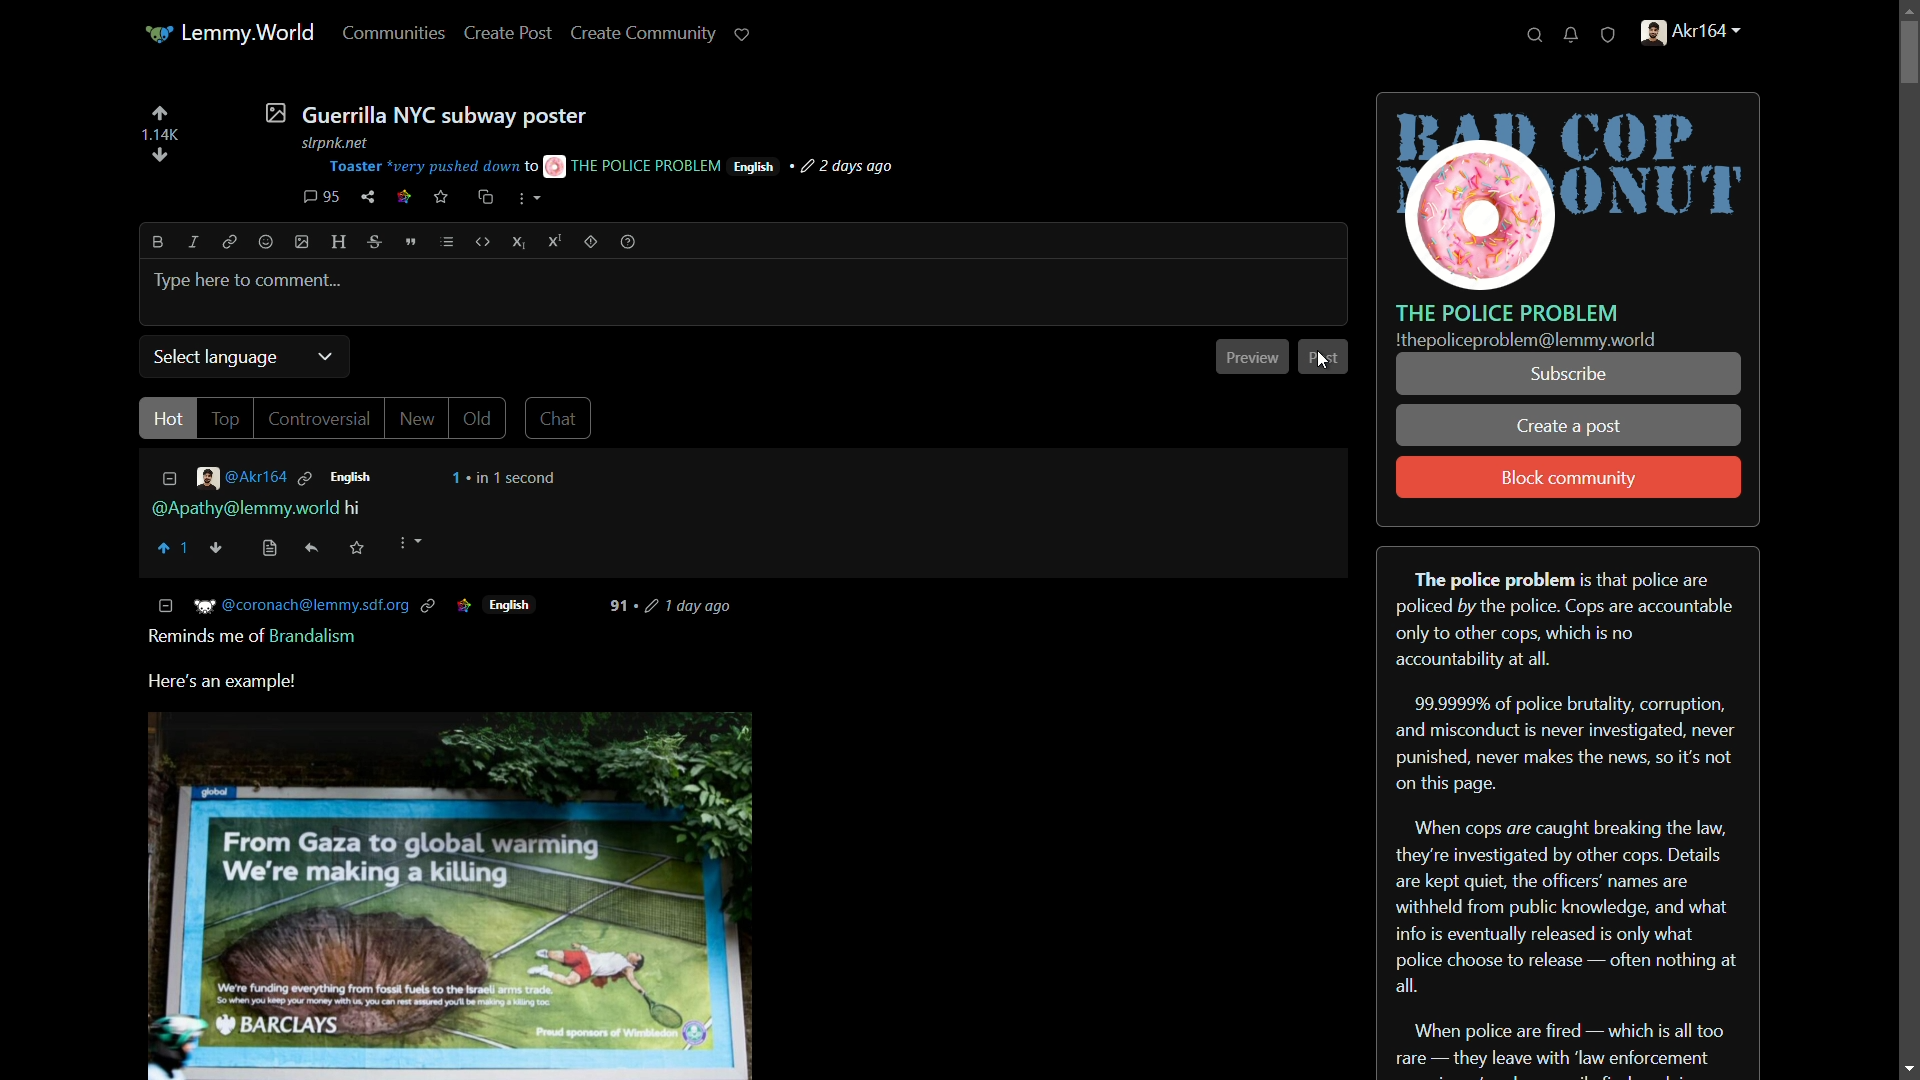 This screenshot has height=1080, width=1920. I want to click on less information, so click(169, 480).